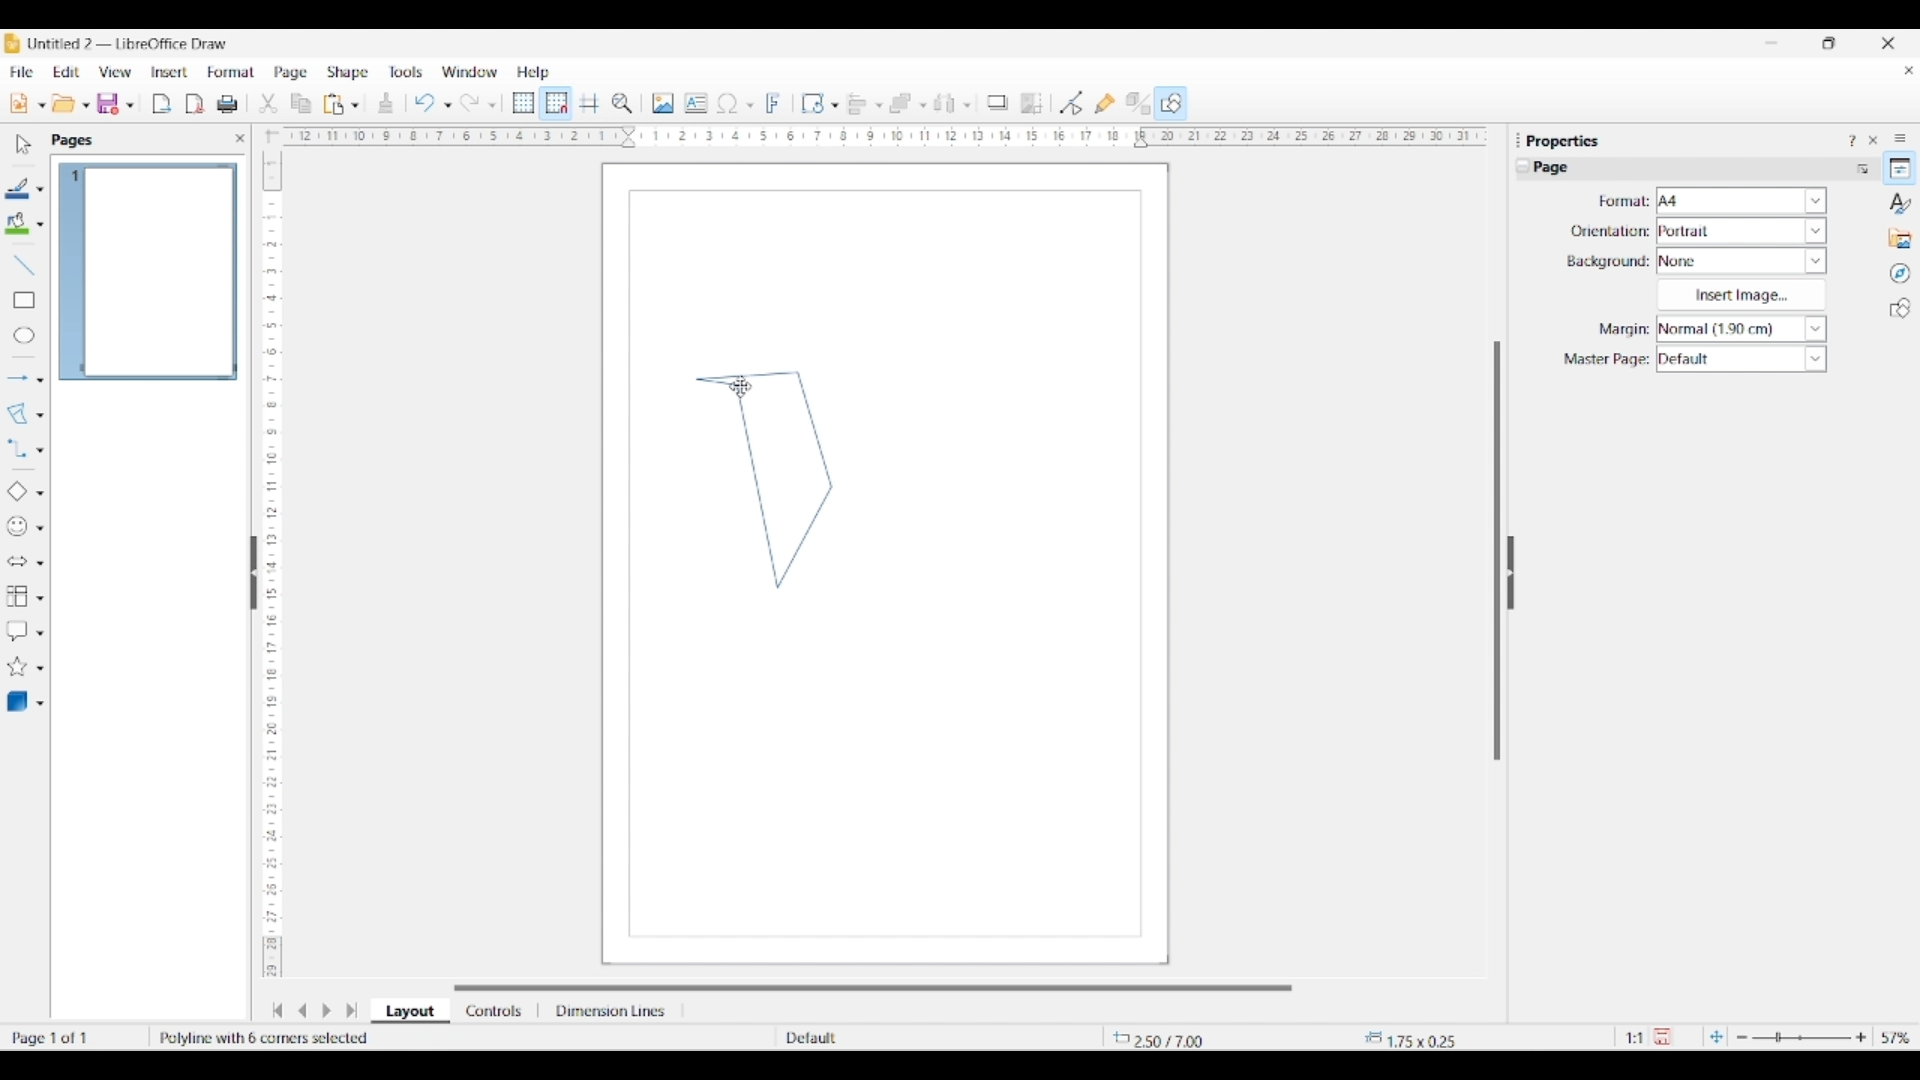  What do you see at coordinates (923, 106) in the screenshot?
I see `Arrange objects options` at bounding box center [923, 106].